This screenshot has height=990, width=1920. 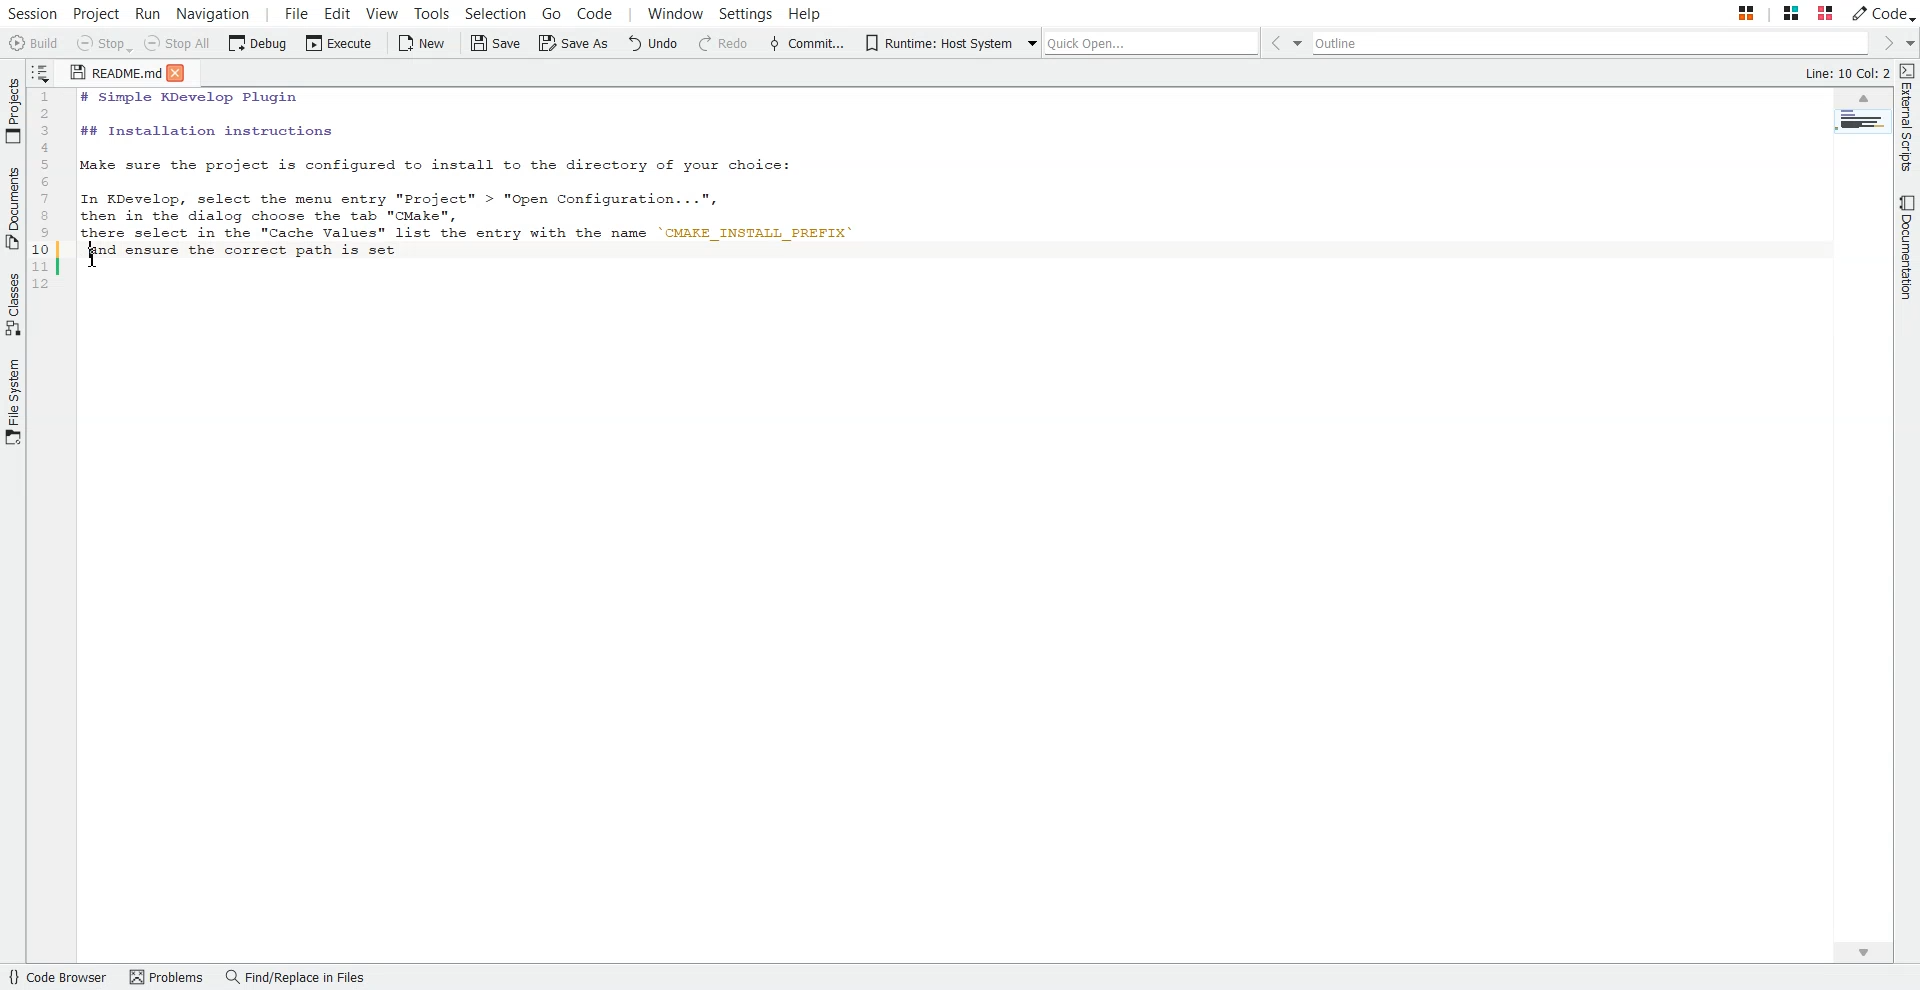 I want to click on Quick Open, so click(x=1145, y=42).